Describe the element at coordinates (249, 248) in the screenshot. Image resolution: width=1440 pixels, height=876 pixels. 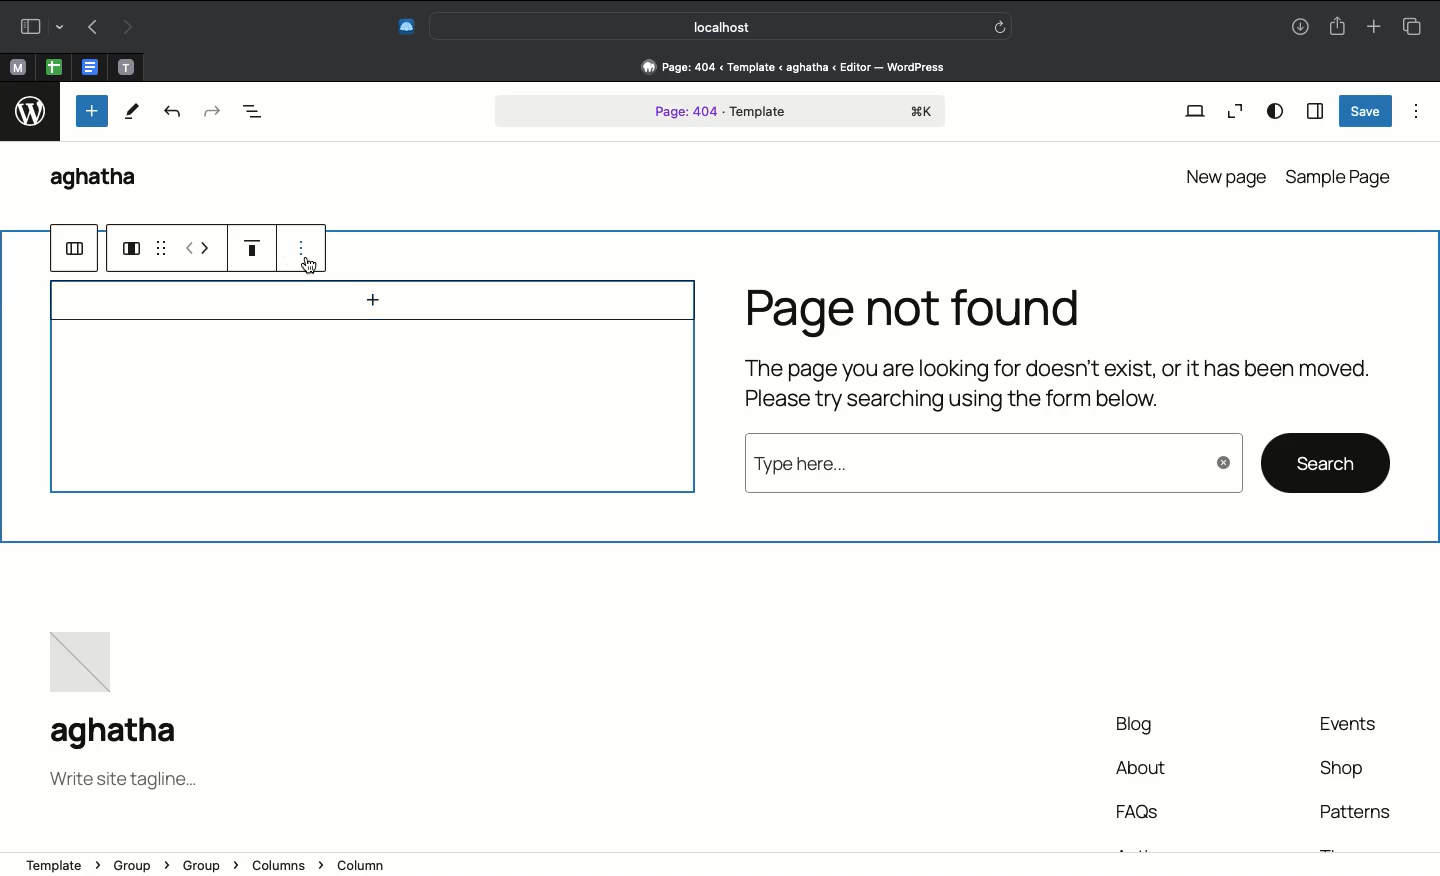
I see `Justification` at that location.